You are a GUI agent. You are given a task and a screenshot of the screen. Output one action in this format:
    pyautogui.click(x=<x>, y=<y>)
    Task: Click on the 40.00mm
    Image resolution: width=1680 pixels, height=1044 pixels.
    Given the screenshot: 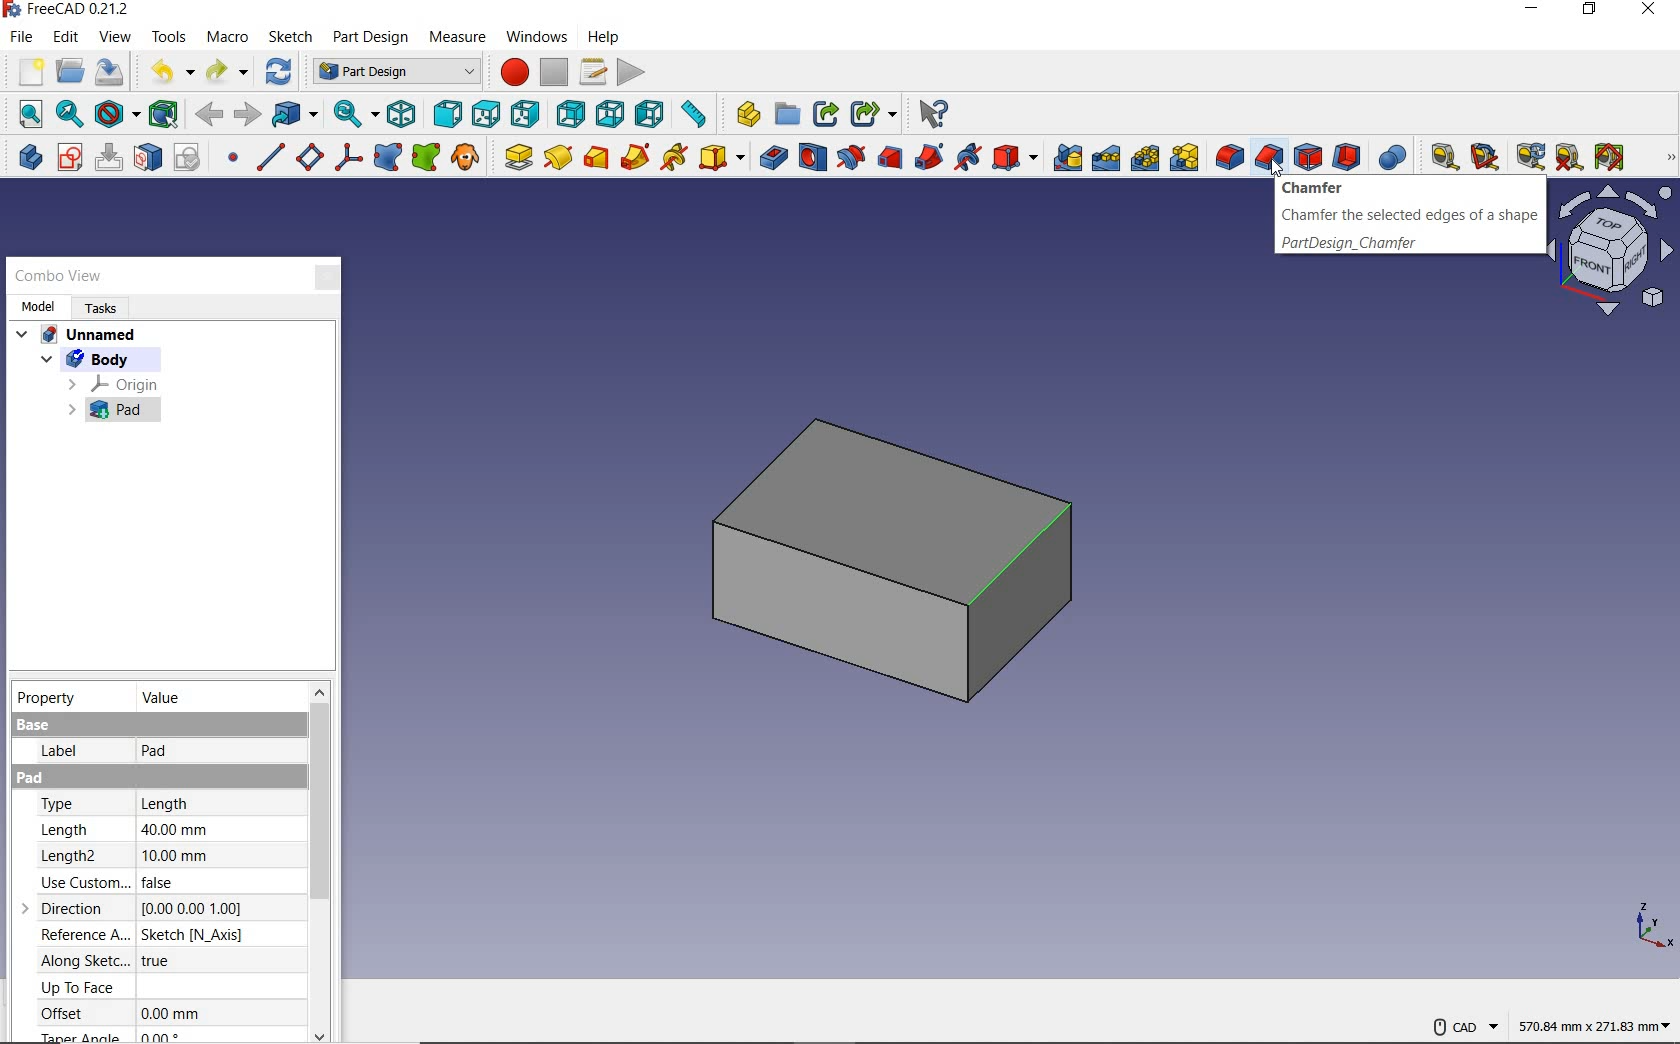 What is the action you would take?
    pyautogui.click(x=176, y=829)
    